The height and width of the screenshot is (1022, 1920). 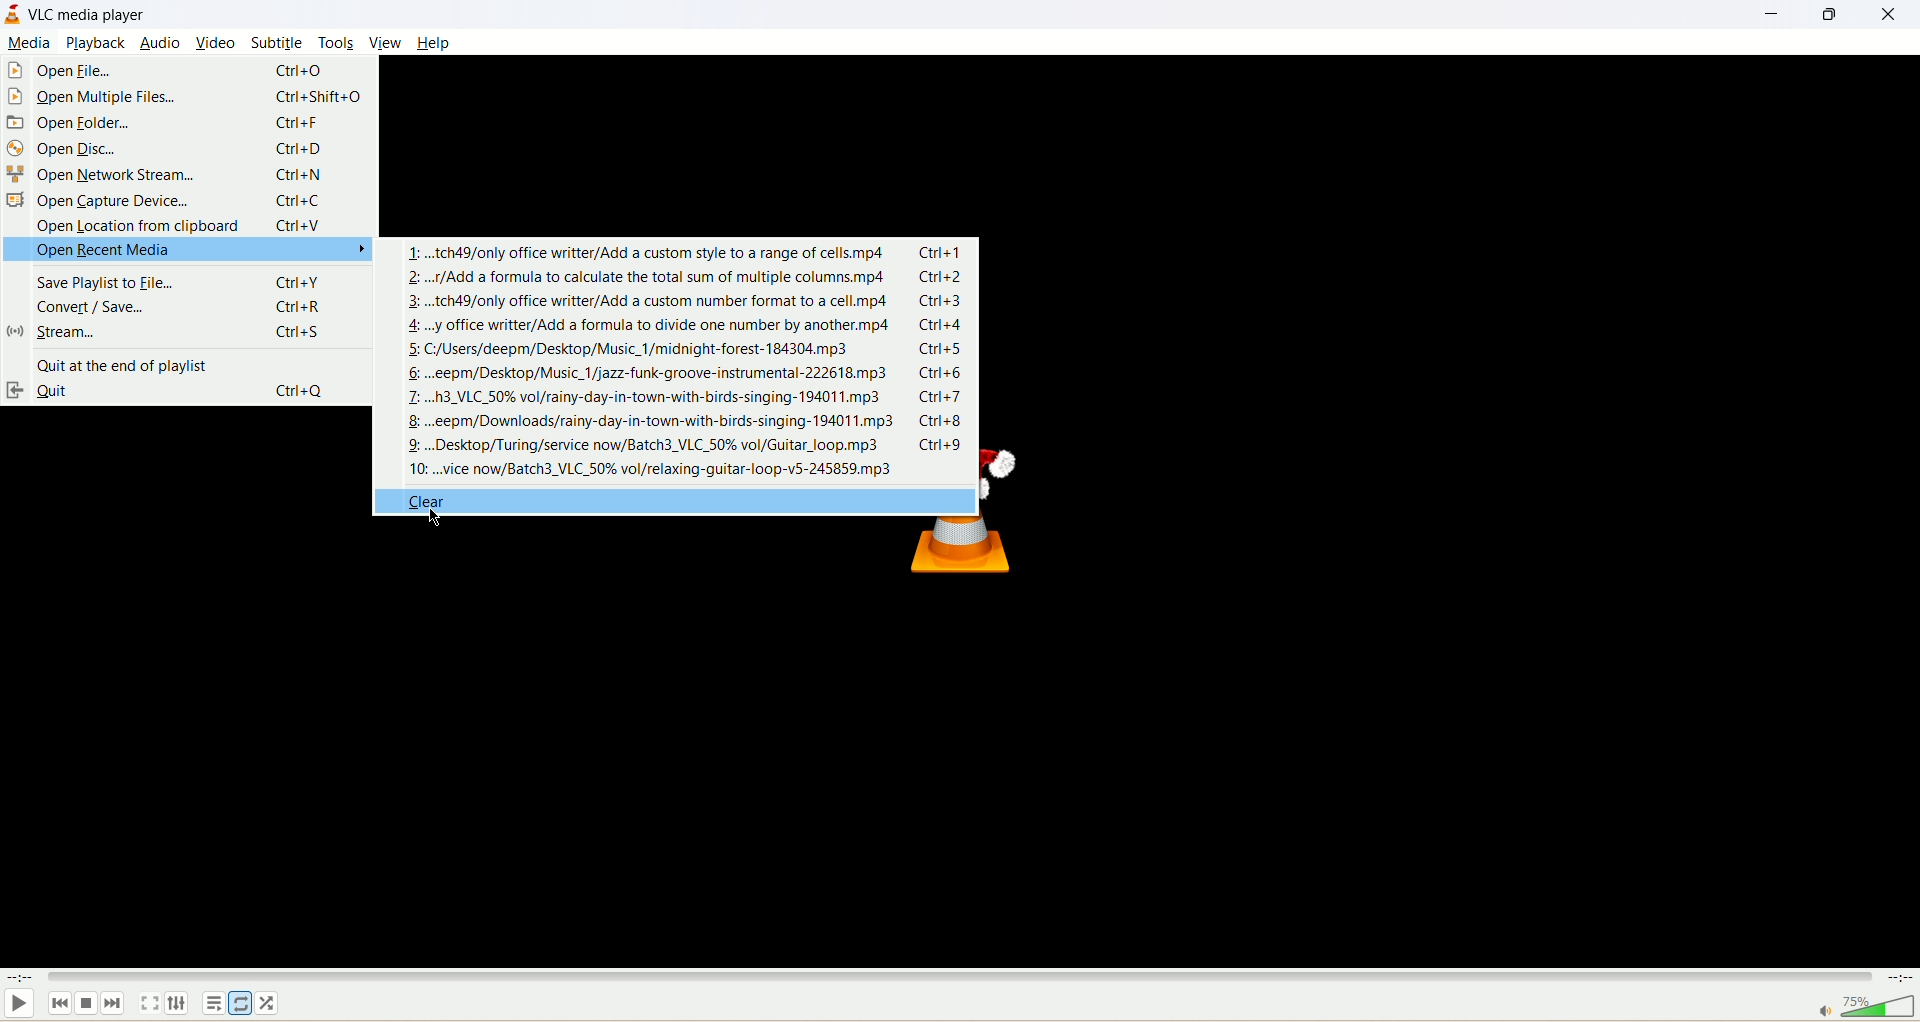 What do you see at coordinates (134, 305) in the screenshot?
I see `convert/save...` at bounding box center [134, 305].